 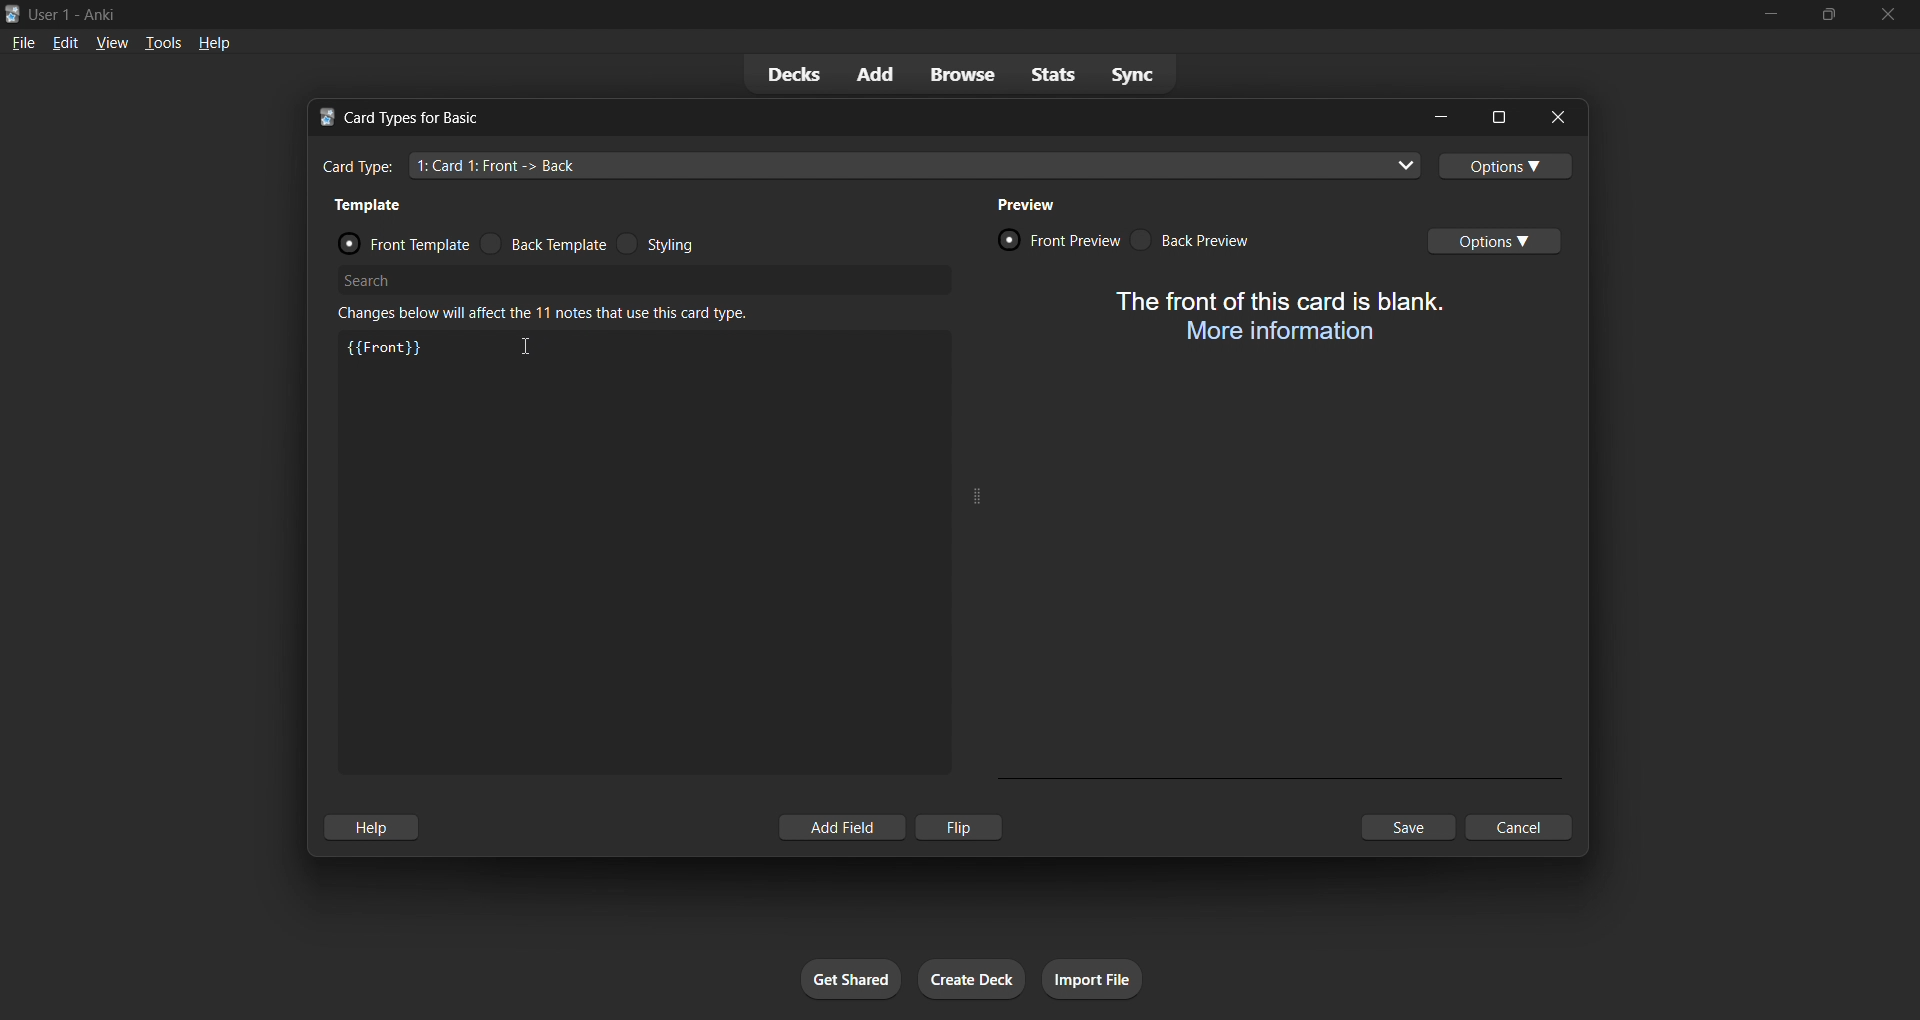 What do you see at coordinates (1129, 76) in the screenshot?
I see `sync` at bounding box center [1129, 76].